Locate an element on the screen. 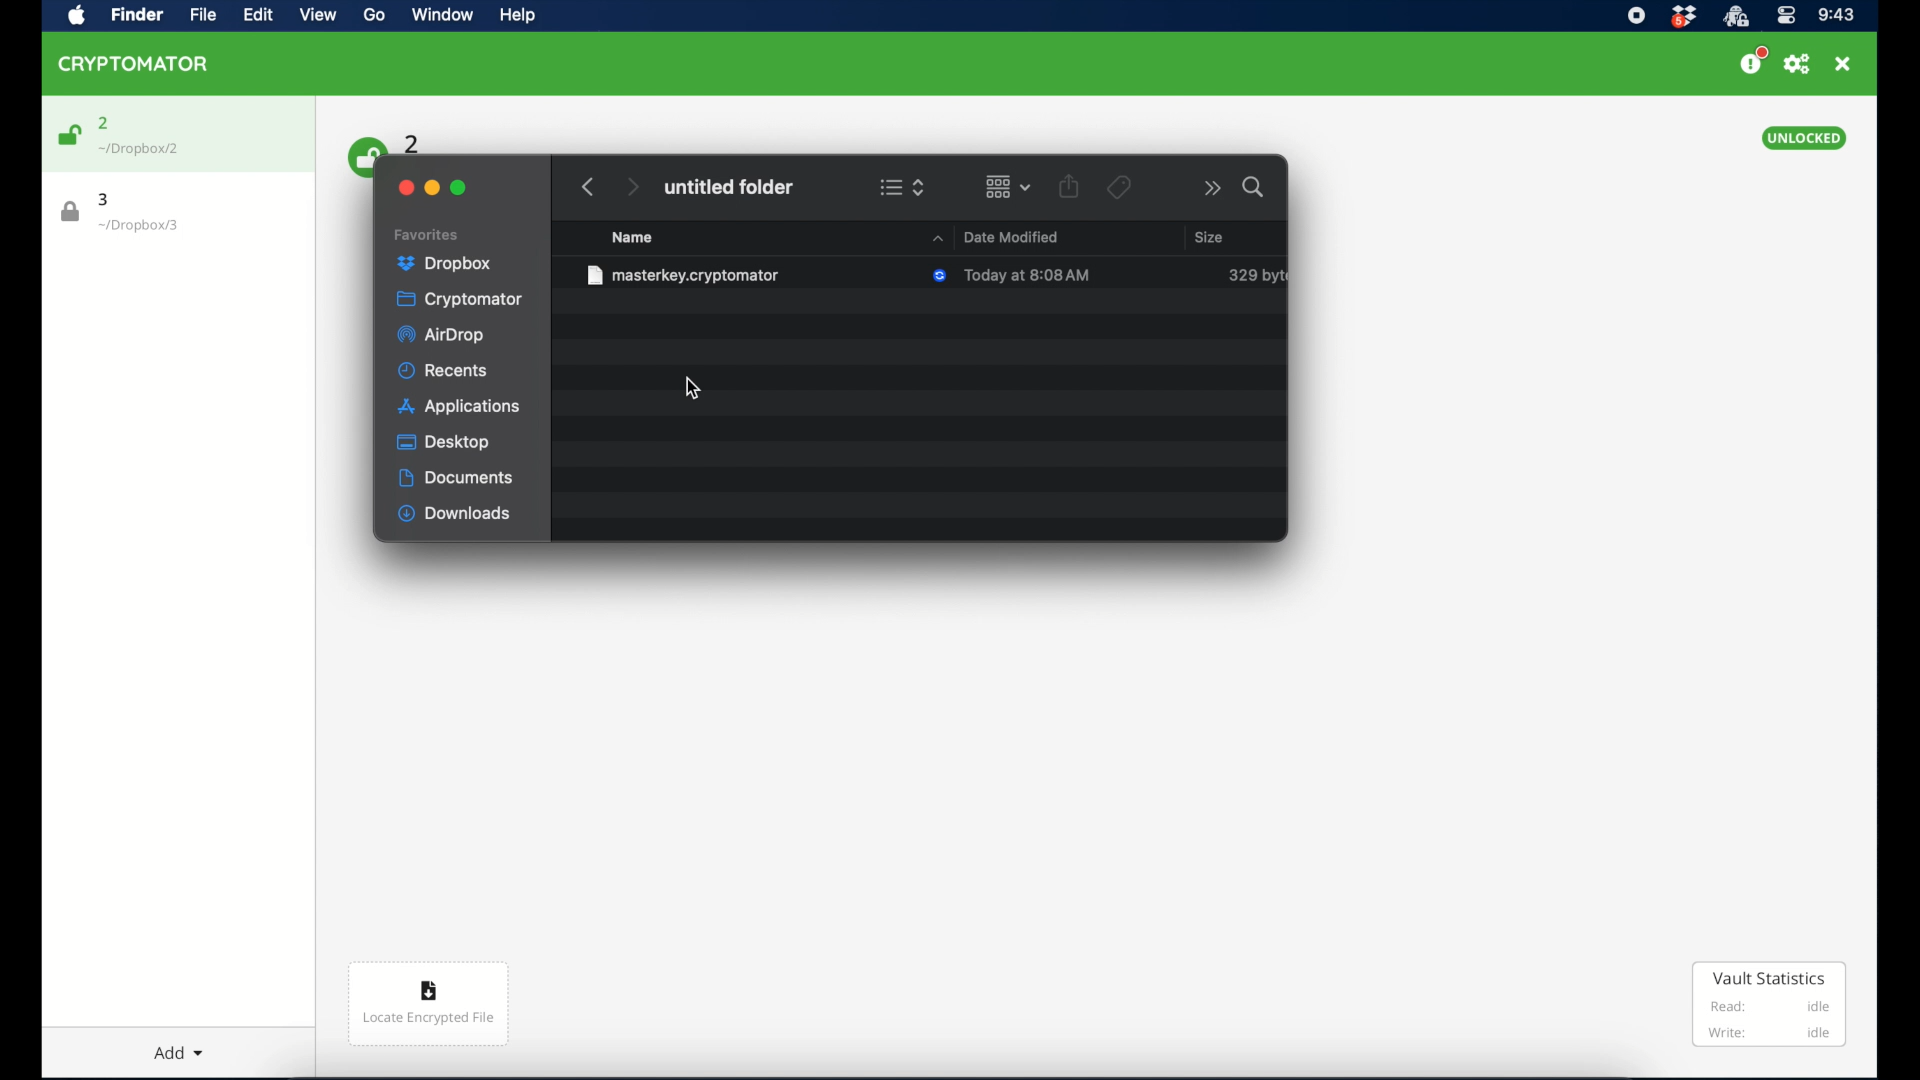 This screenshot has height=1080, width=1920. close is located at coordinates (404, 188).